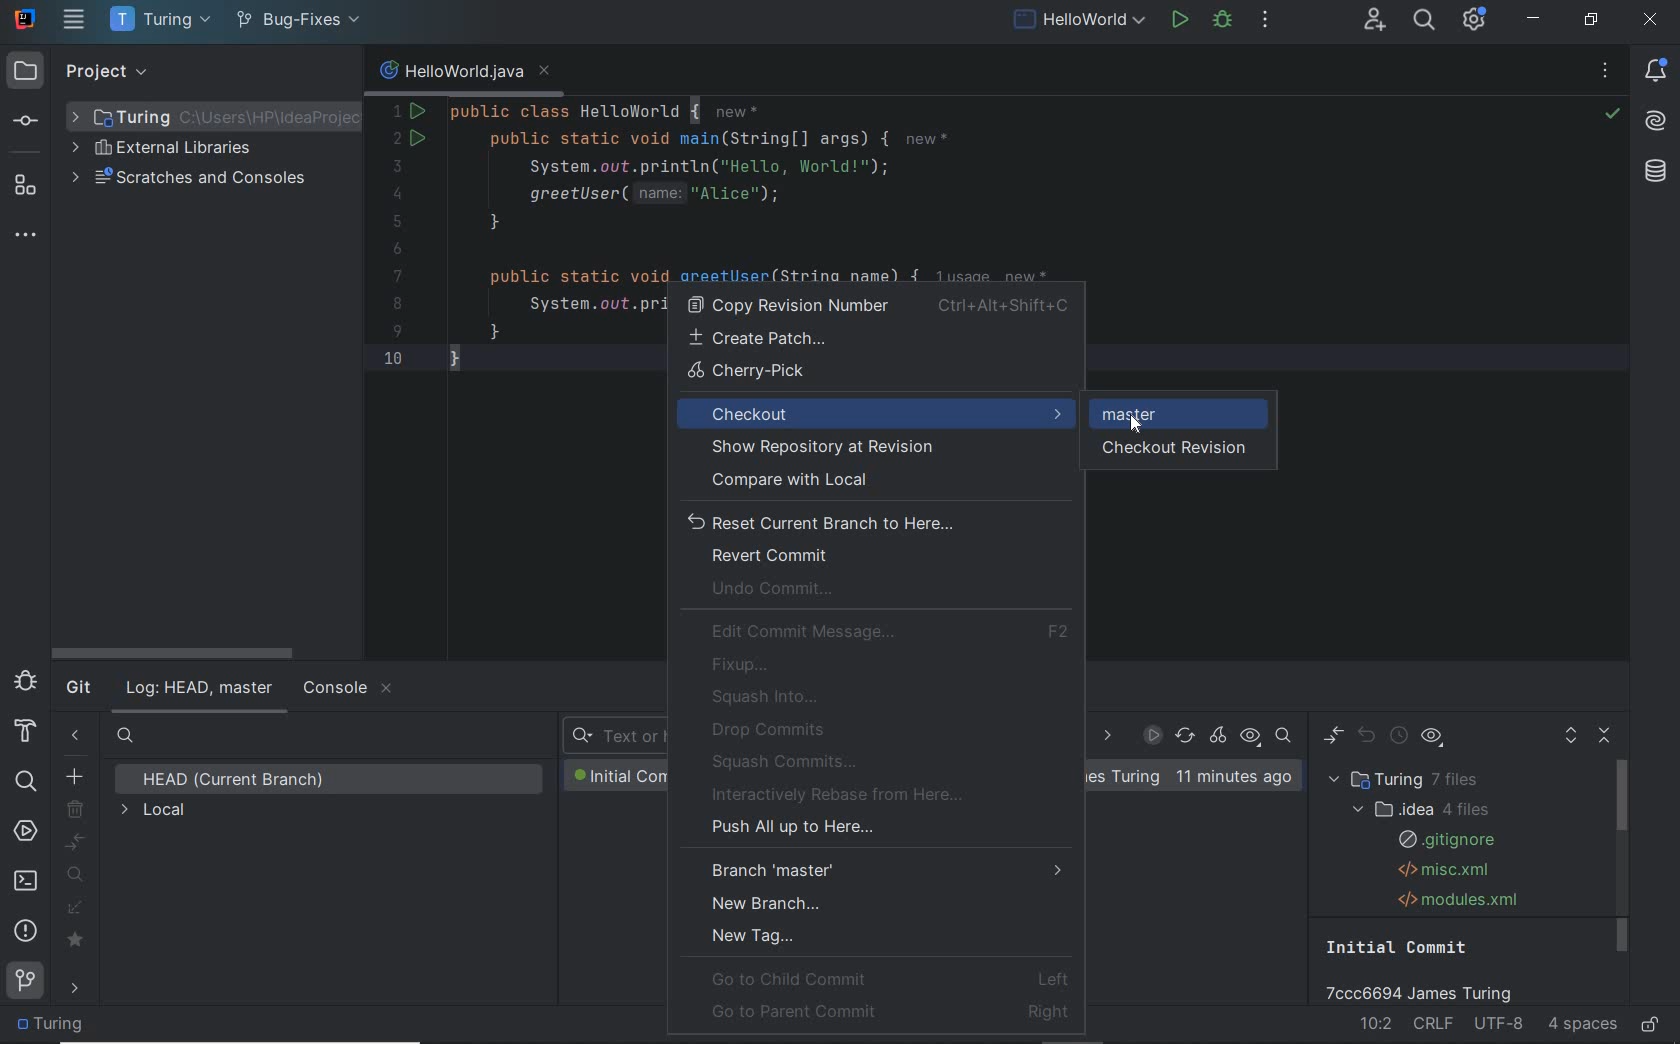 The image size is (1680, 1044). I want to click on 1, so click(396, 111).